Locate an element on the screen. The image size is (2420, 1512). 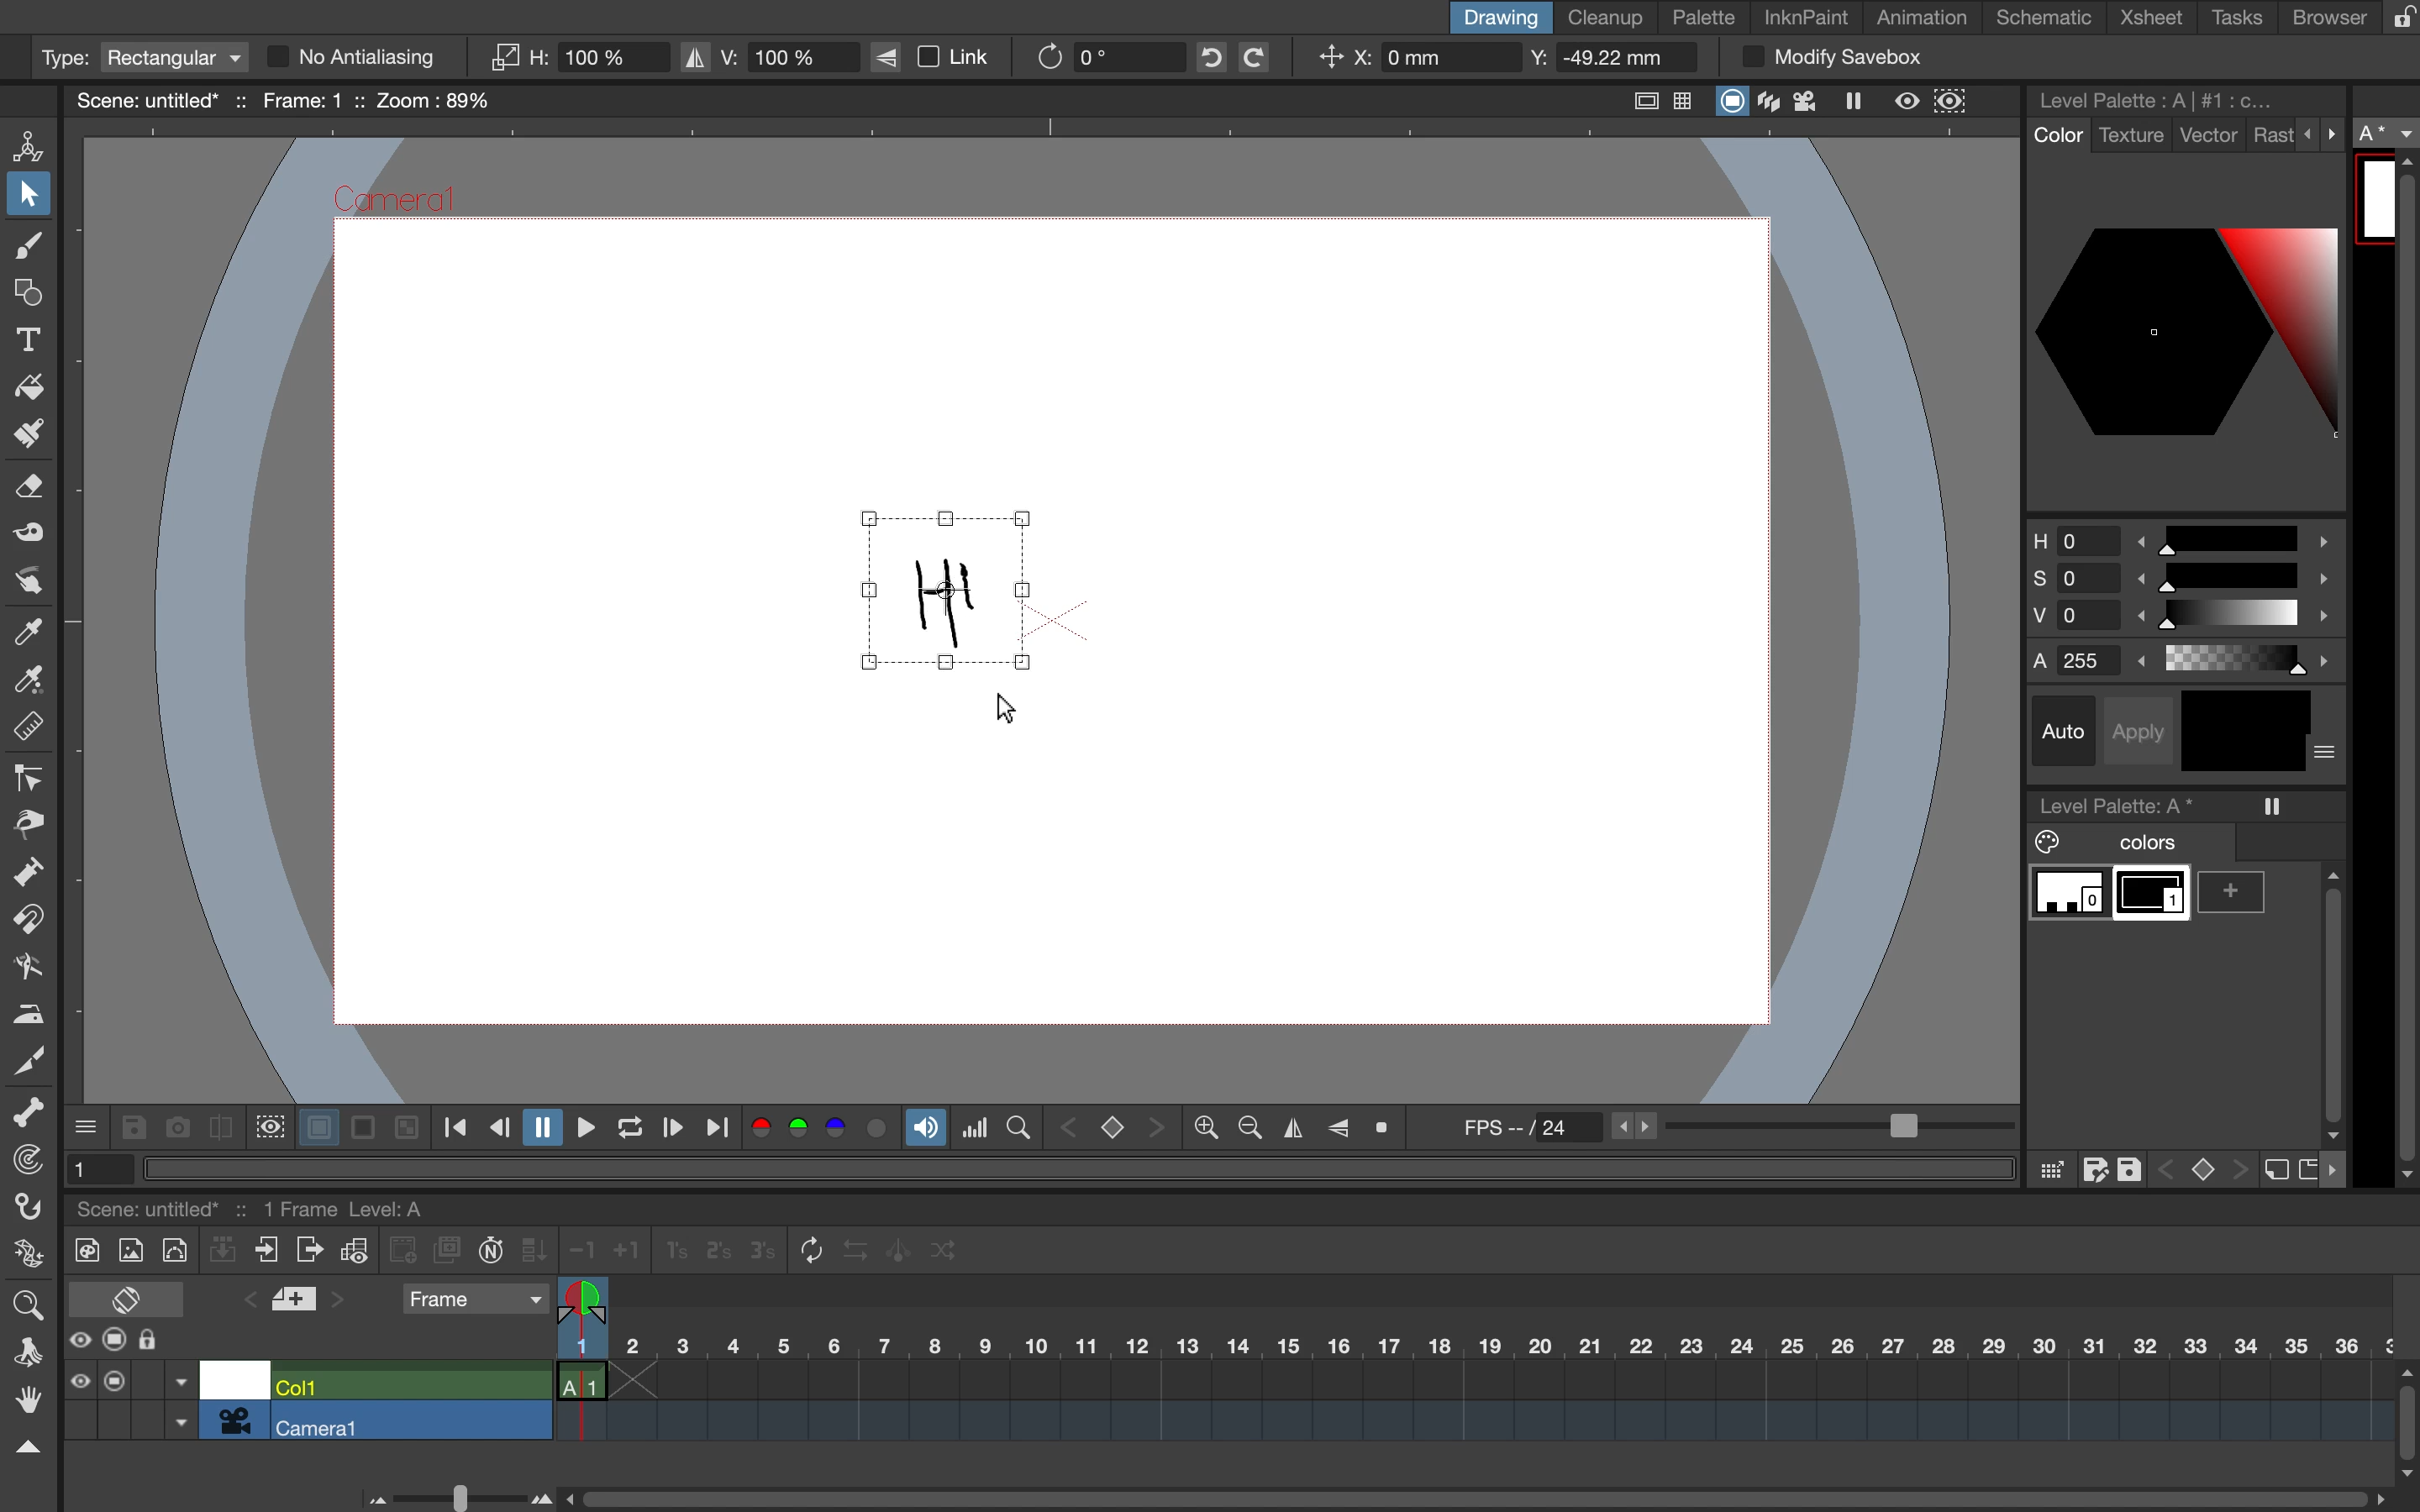
hook tool is located at coordinates (31, 1210).